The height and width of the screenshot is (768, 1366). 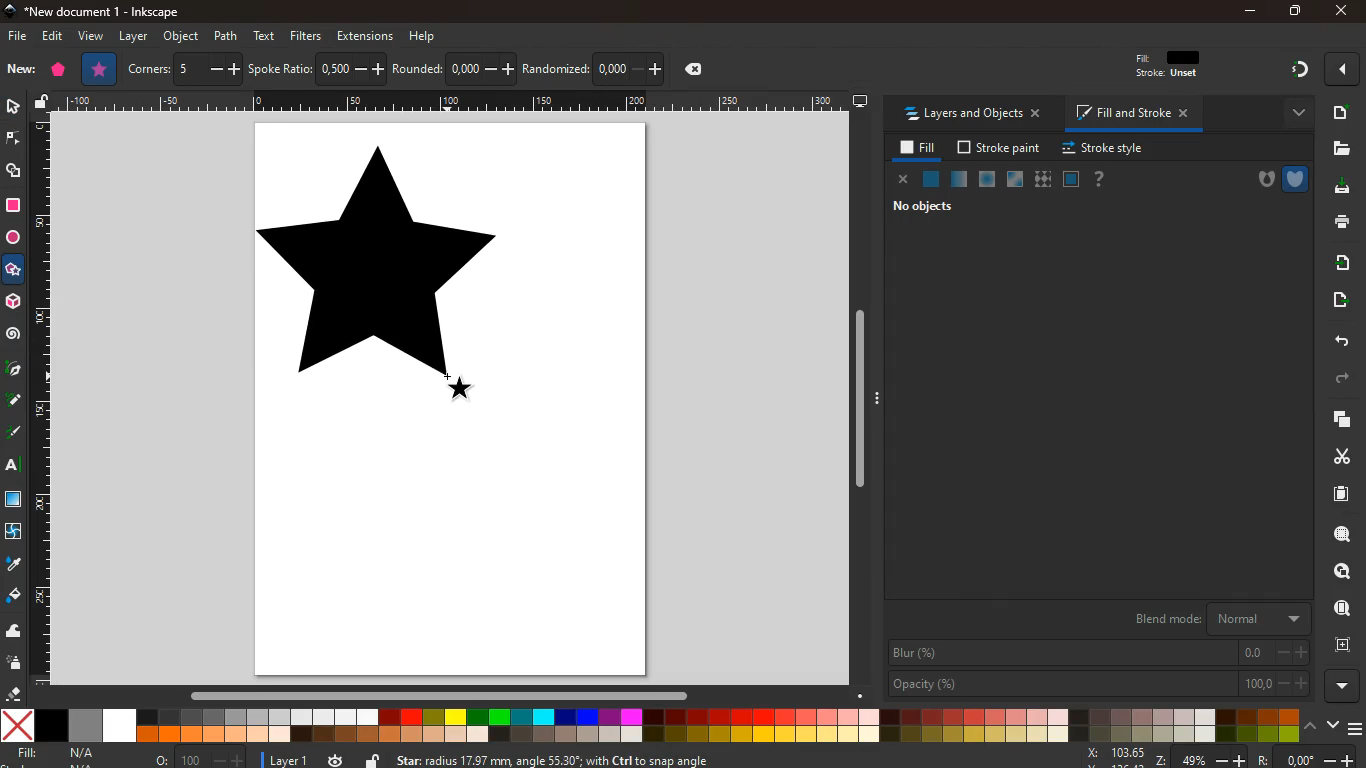 I want to click on cut, so click(x=1338, y=457).